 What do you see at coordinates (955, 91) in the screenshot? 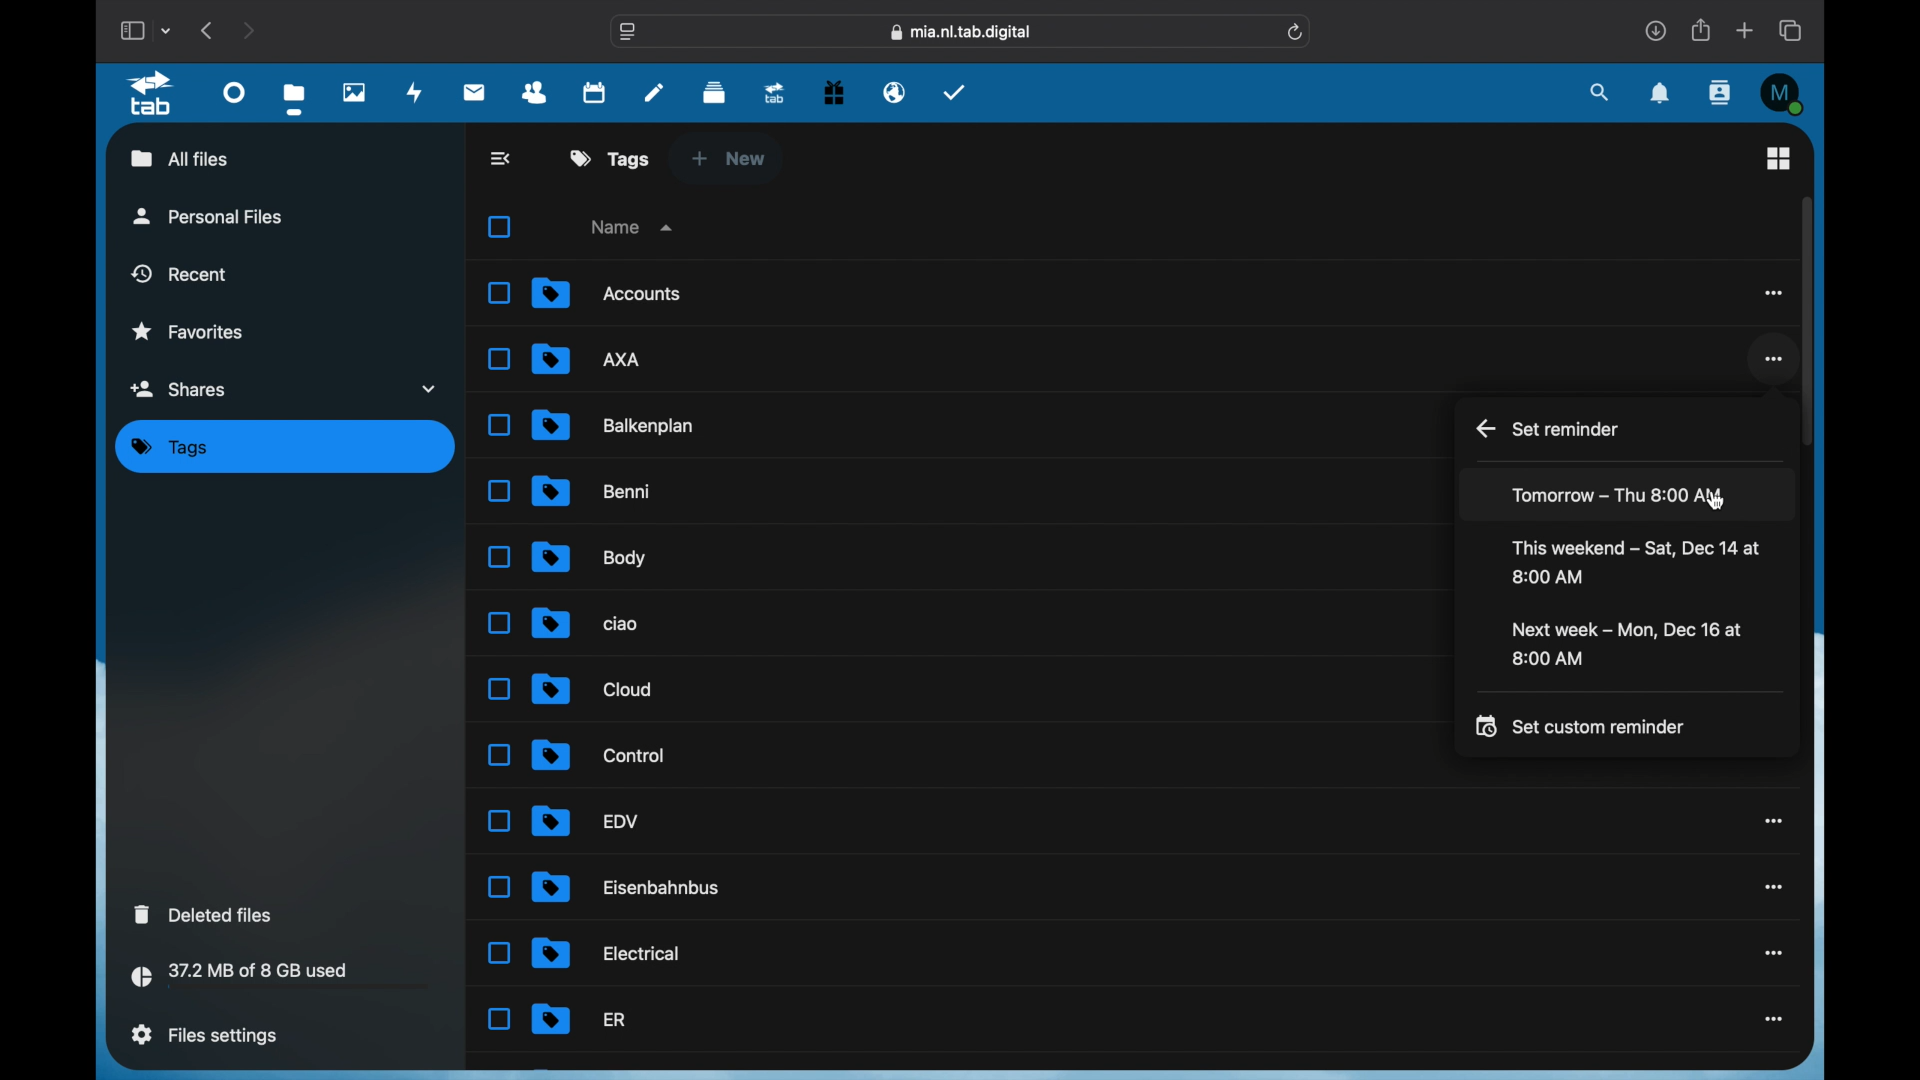
I see `tasks` at bounding box center [955, 91].